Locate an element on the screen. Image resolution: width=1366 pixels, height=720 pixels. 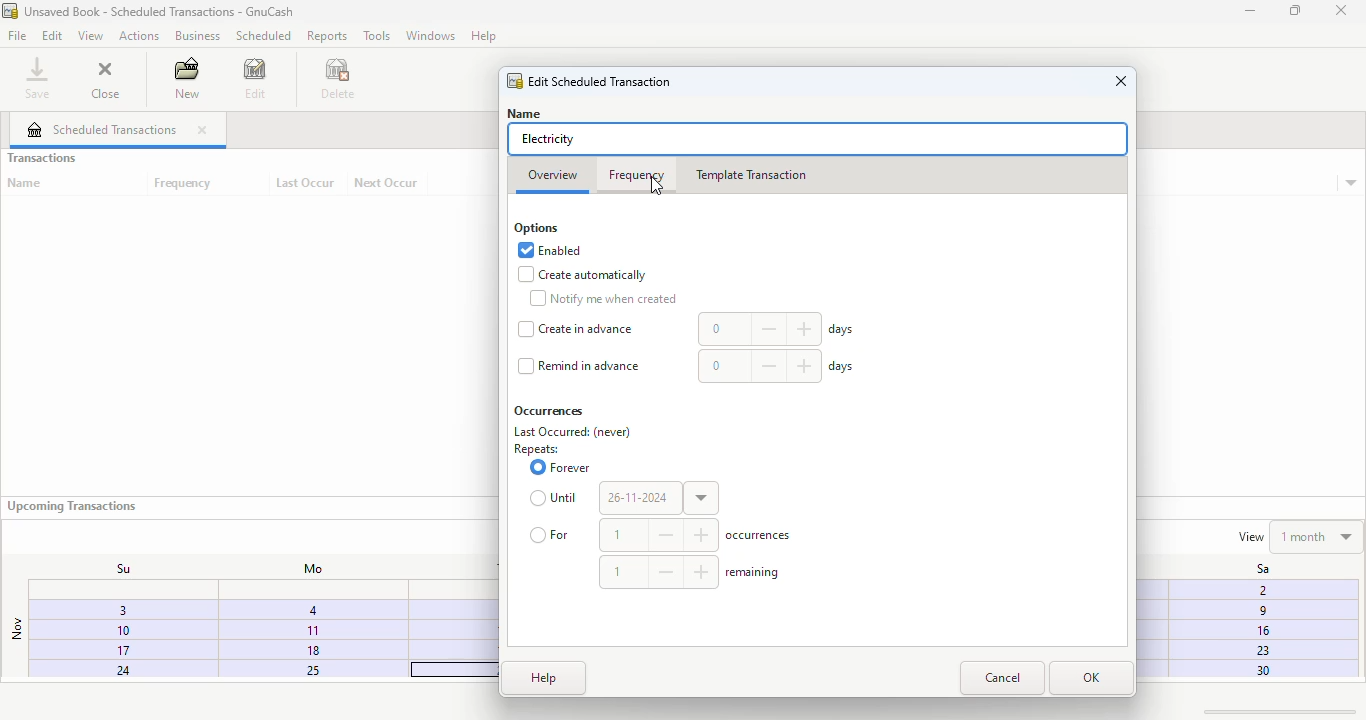
upcoming transactions is located at coordinates (71, 506).